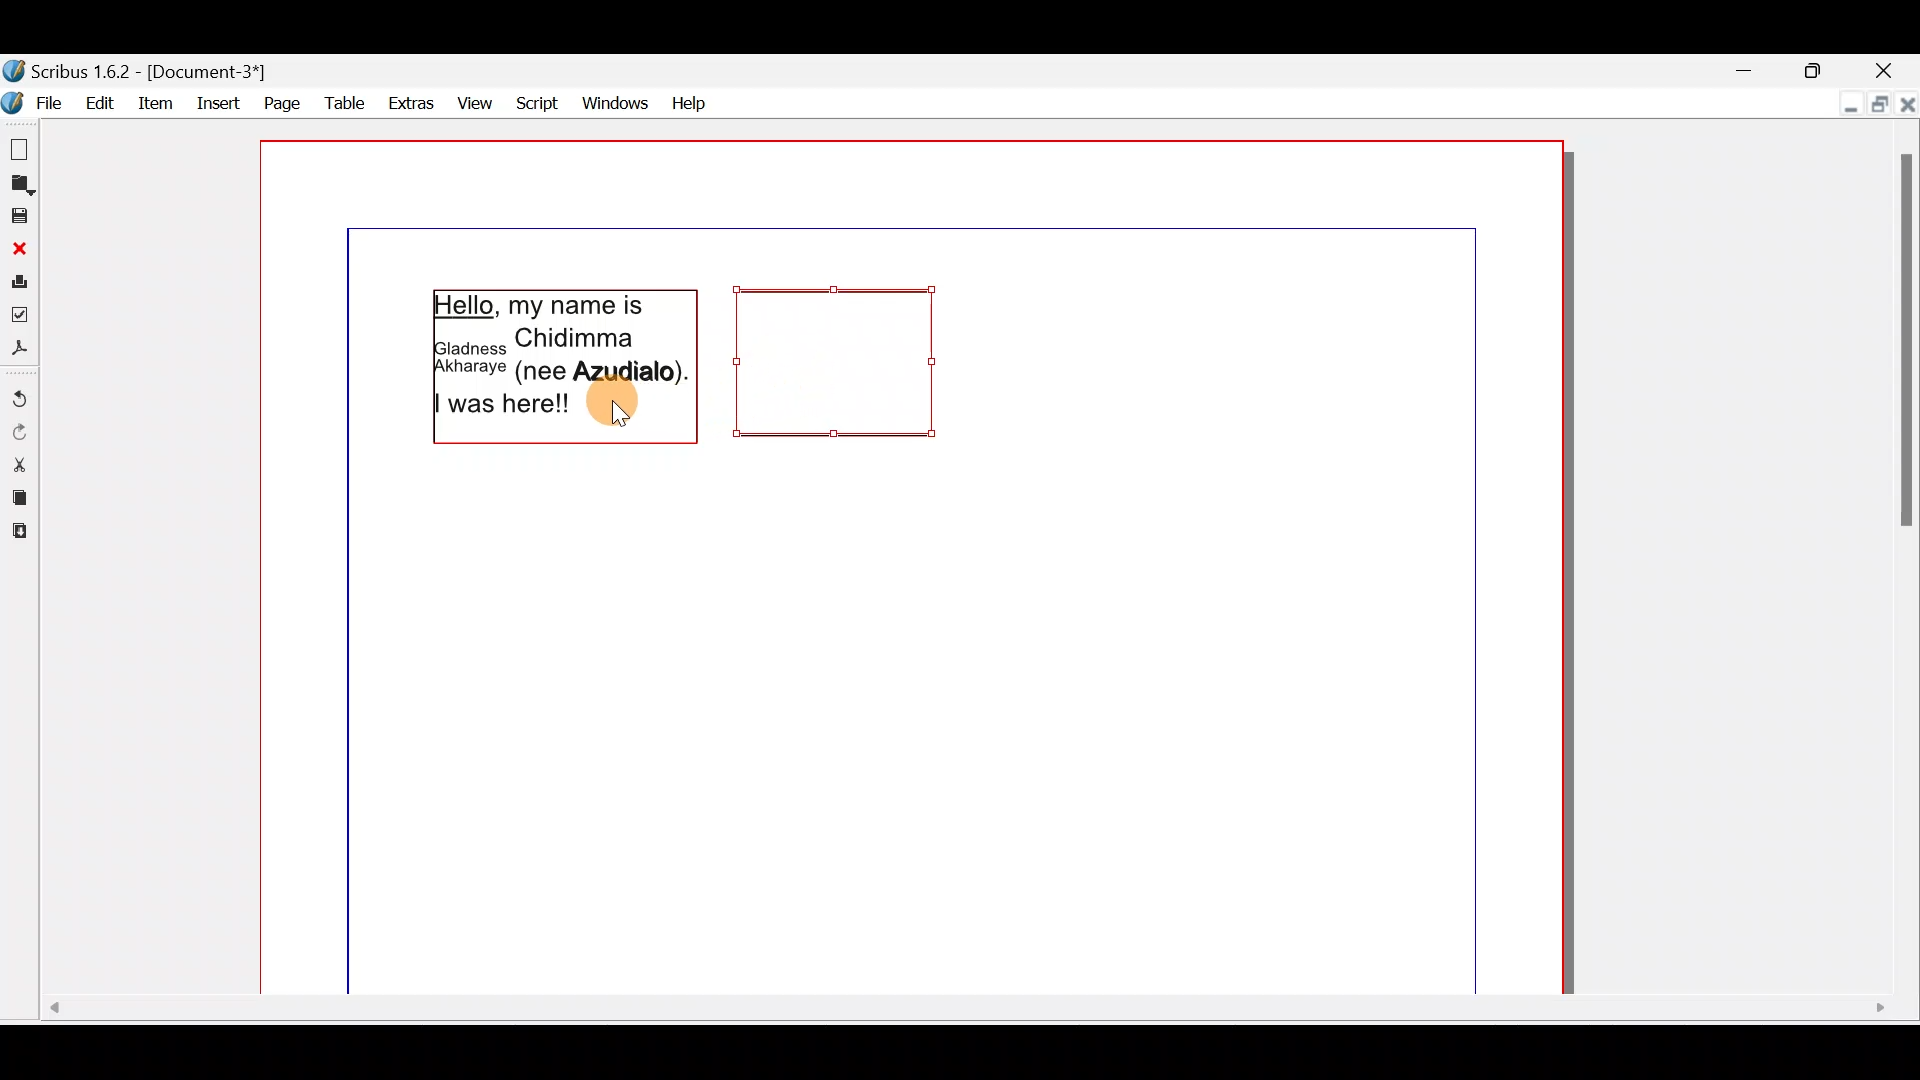 This screenshot has width=1920, height=1080. Describe the element at coordinates (408, 102) in the screenshot. I see `Extras` at that location.